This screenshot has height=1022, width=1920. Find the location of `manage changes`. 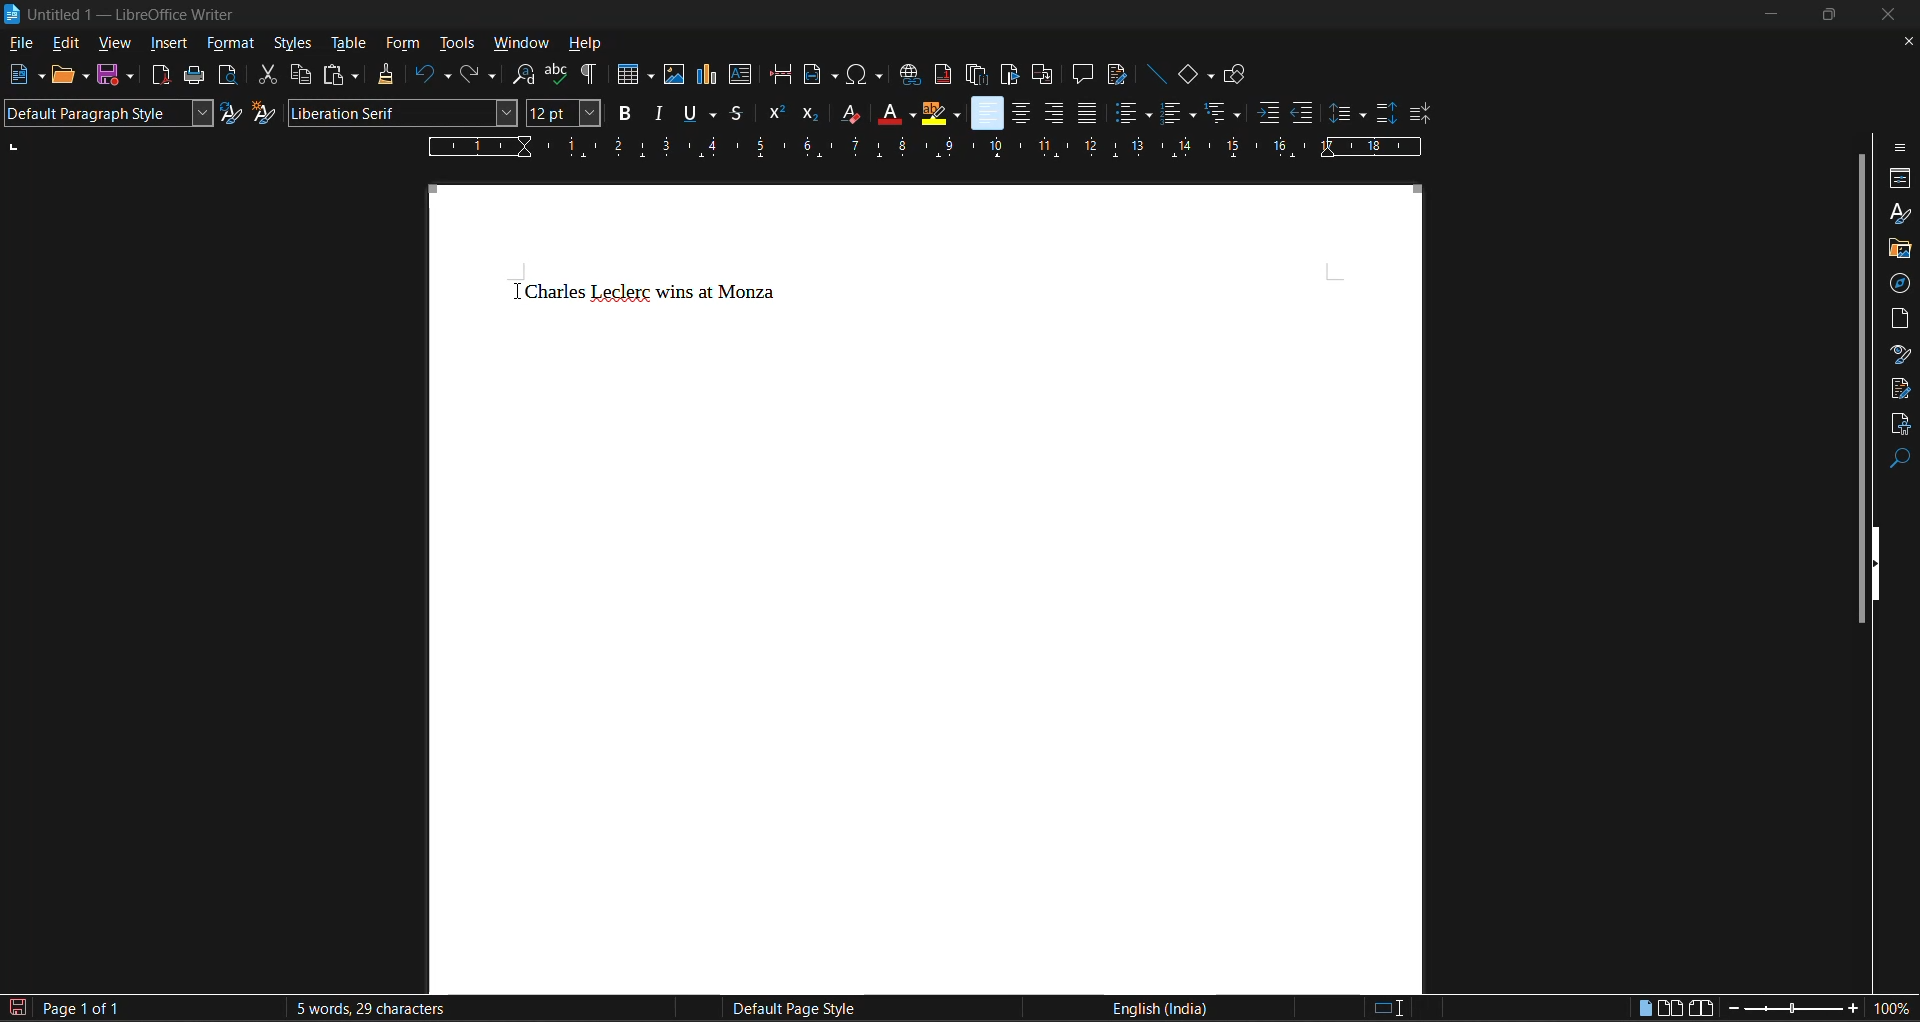

manage changes is located at coordinates (1901, 389).